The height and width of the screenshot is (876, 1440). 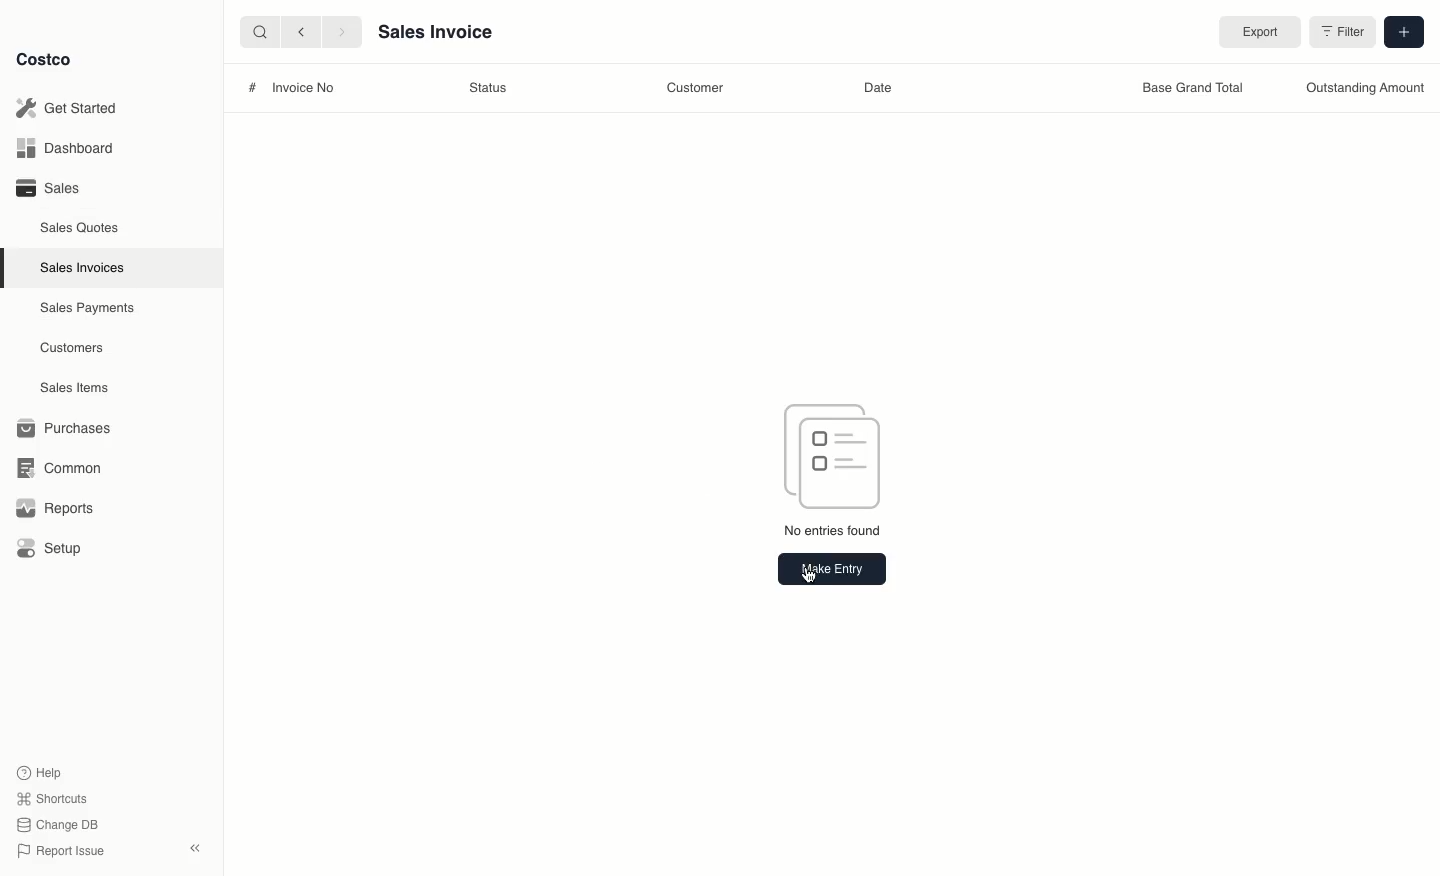 I want to click on Make Entry, so click(x=832, y=570).